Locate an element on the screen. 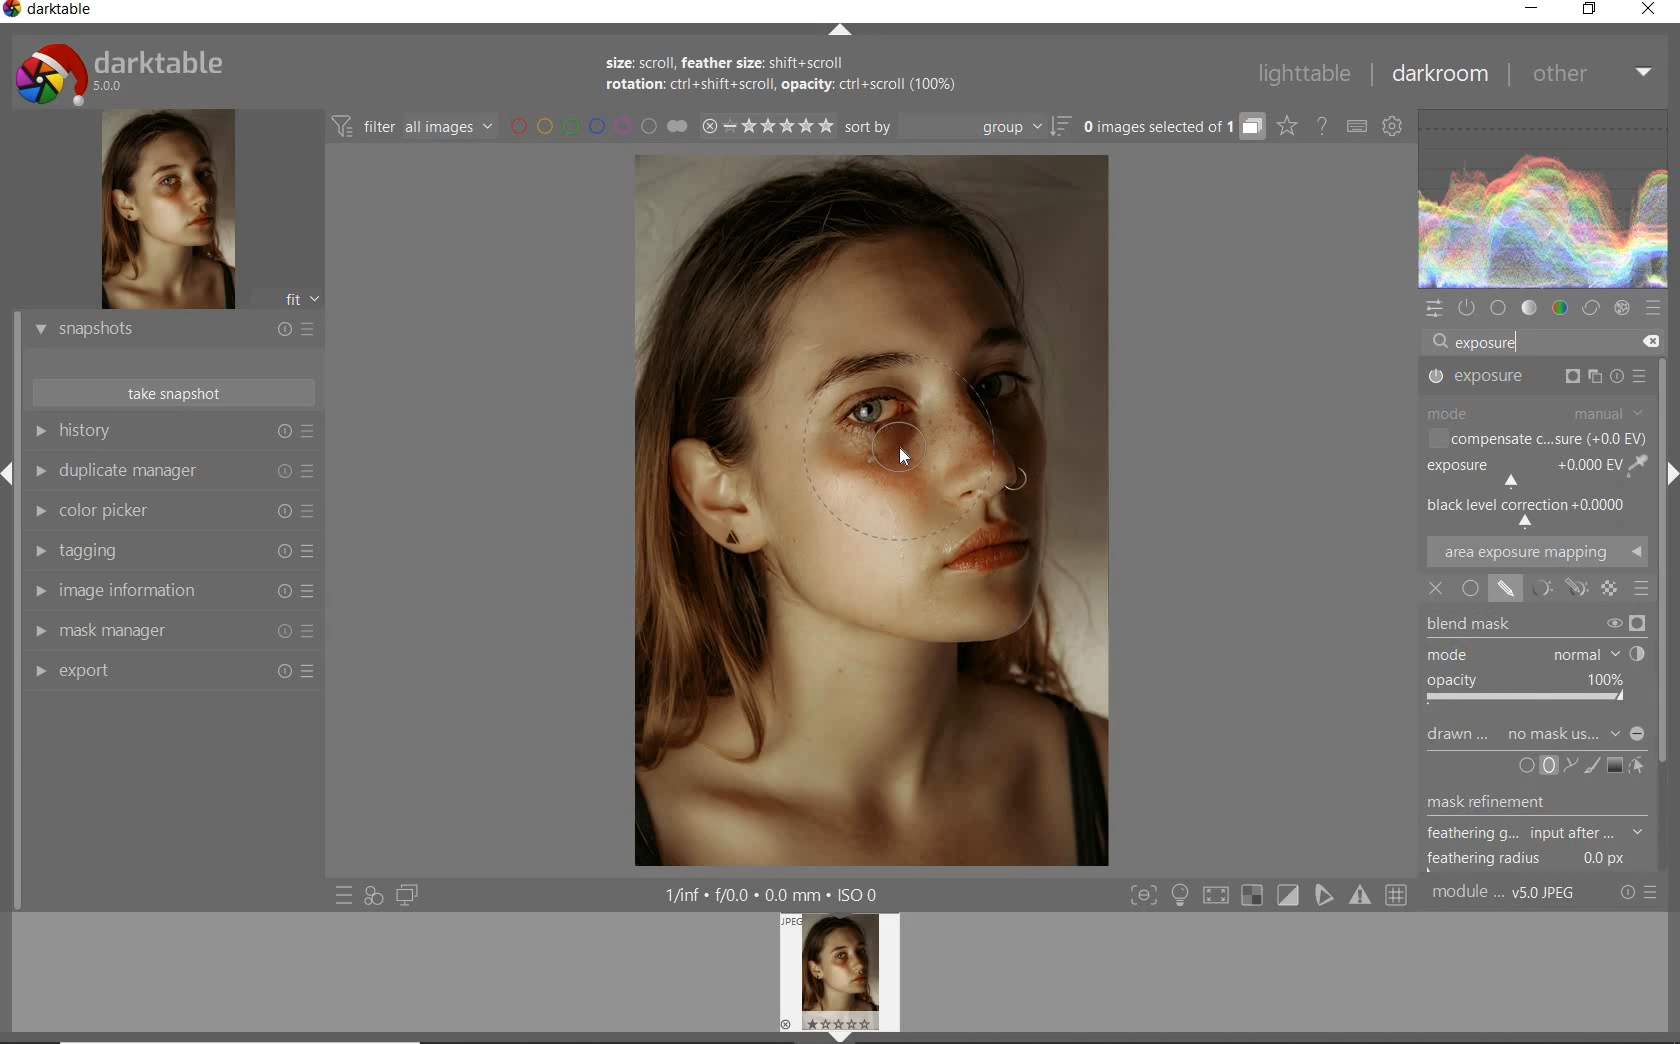 The width and height of the screenshot is (1680, 1044). correct is located at coordinates (1592, 306).